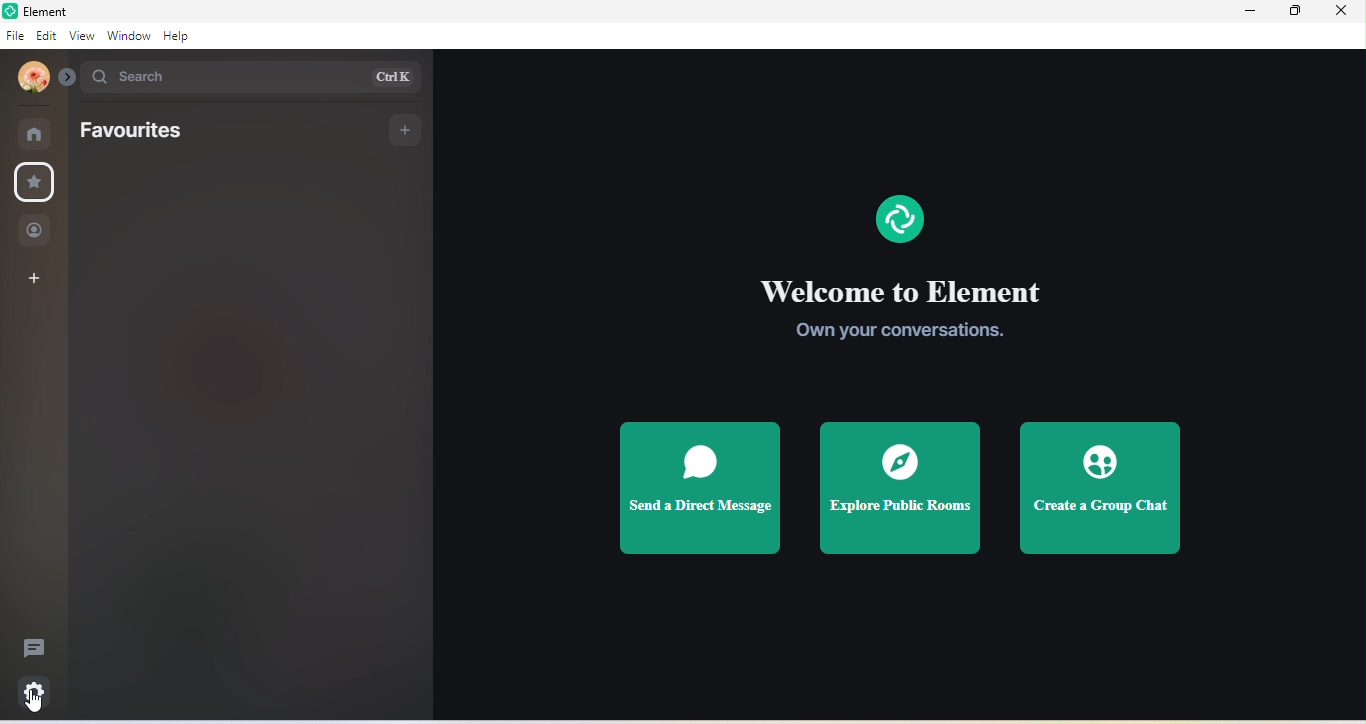 The height and width of the screenshot is (724, 1366). Describe the element at coordinates (35, 280) in the screenshot. I see `create a space` at that location.